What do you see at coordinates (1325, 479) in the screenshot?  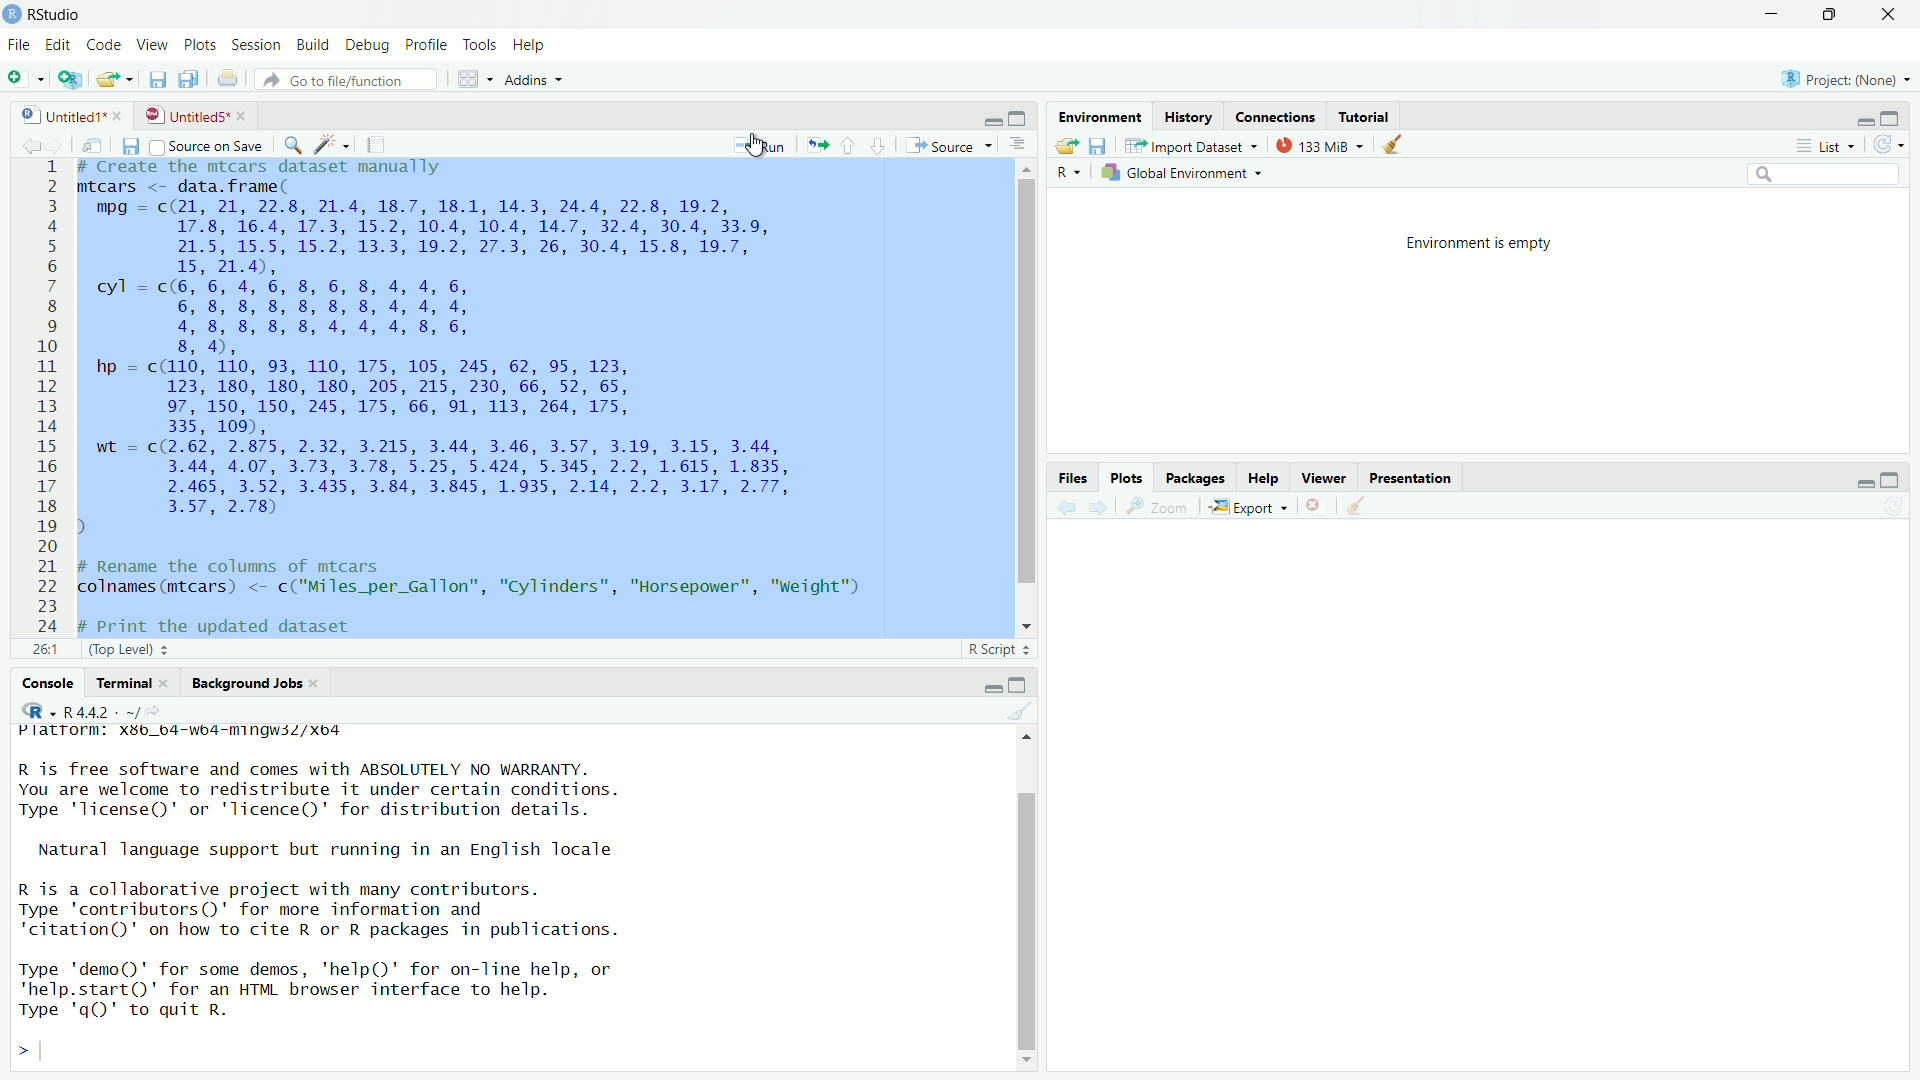 I see `viewer` at bounding box center [1325, 479].